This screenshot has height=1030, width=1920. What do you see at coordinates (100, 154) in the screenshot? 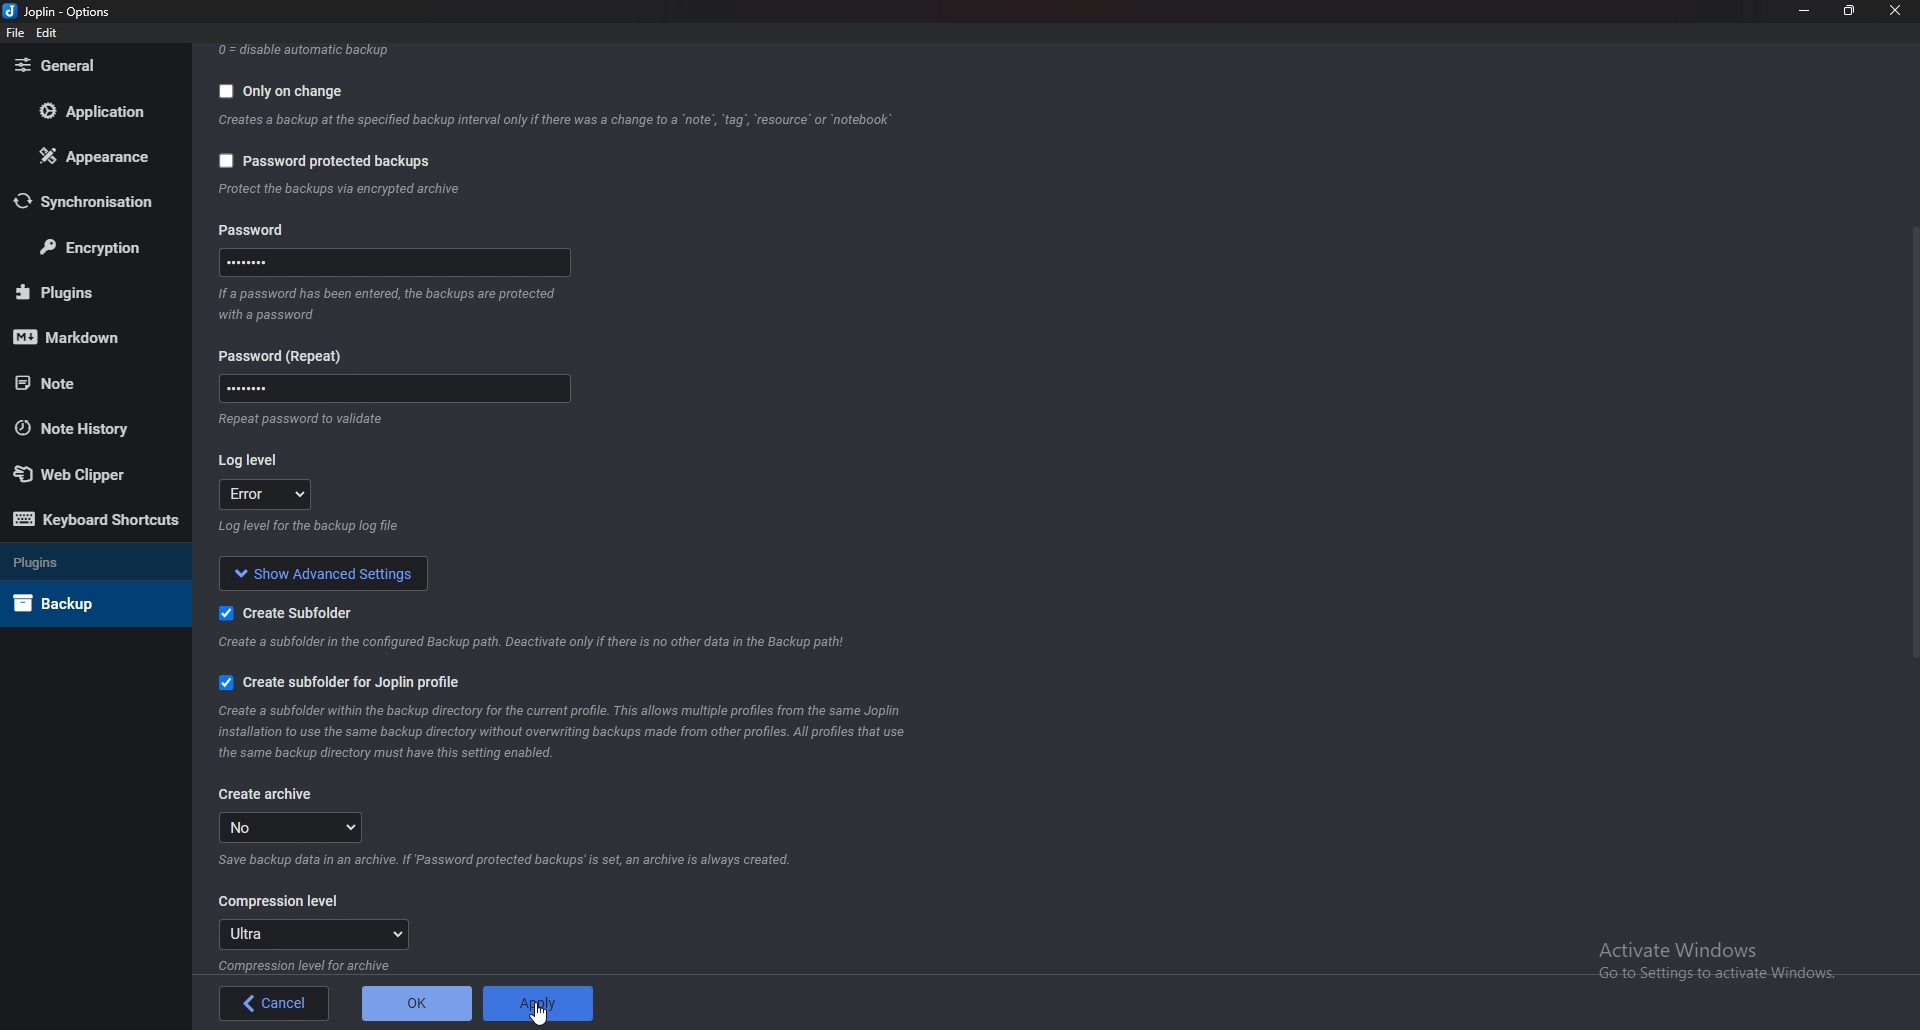
I see `Appearance` at bounding box center [100, 154].